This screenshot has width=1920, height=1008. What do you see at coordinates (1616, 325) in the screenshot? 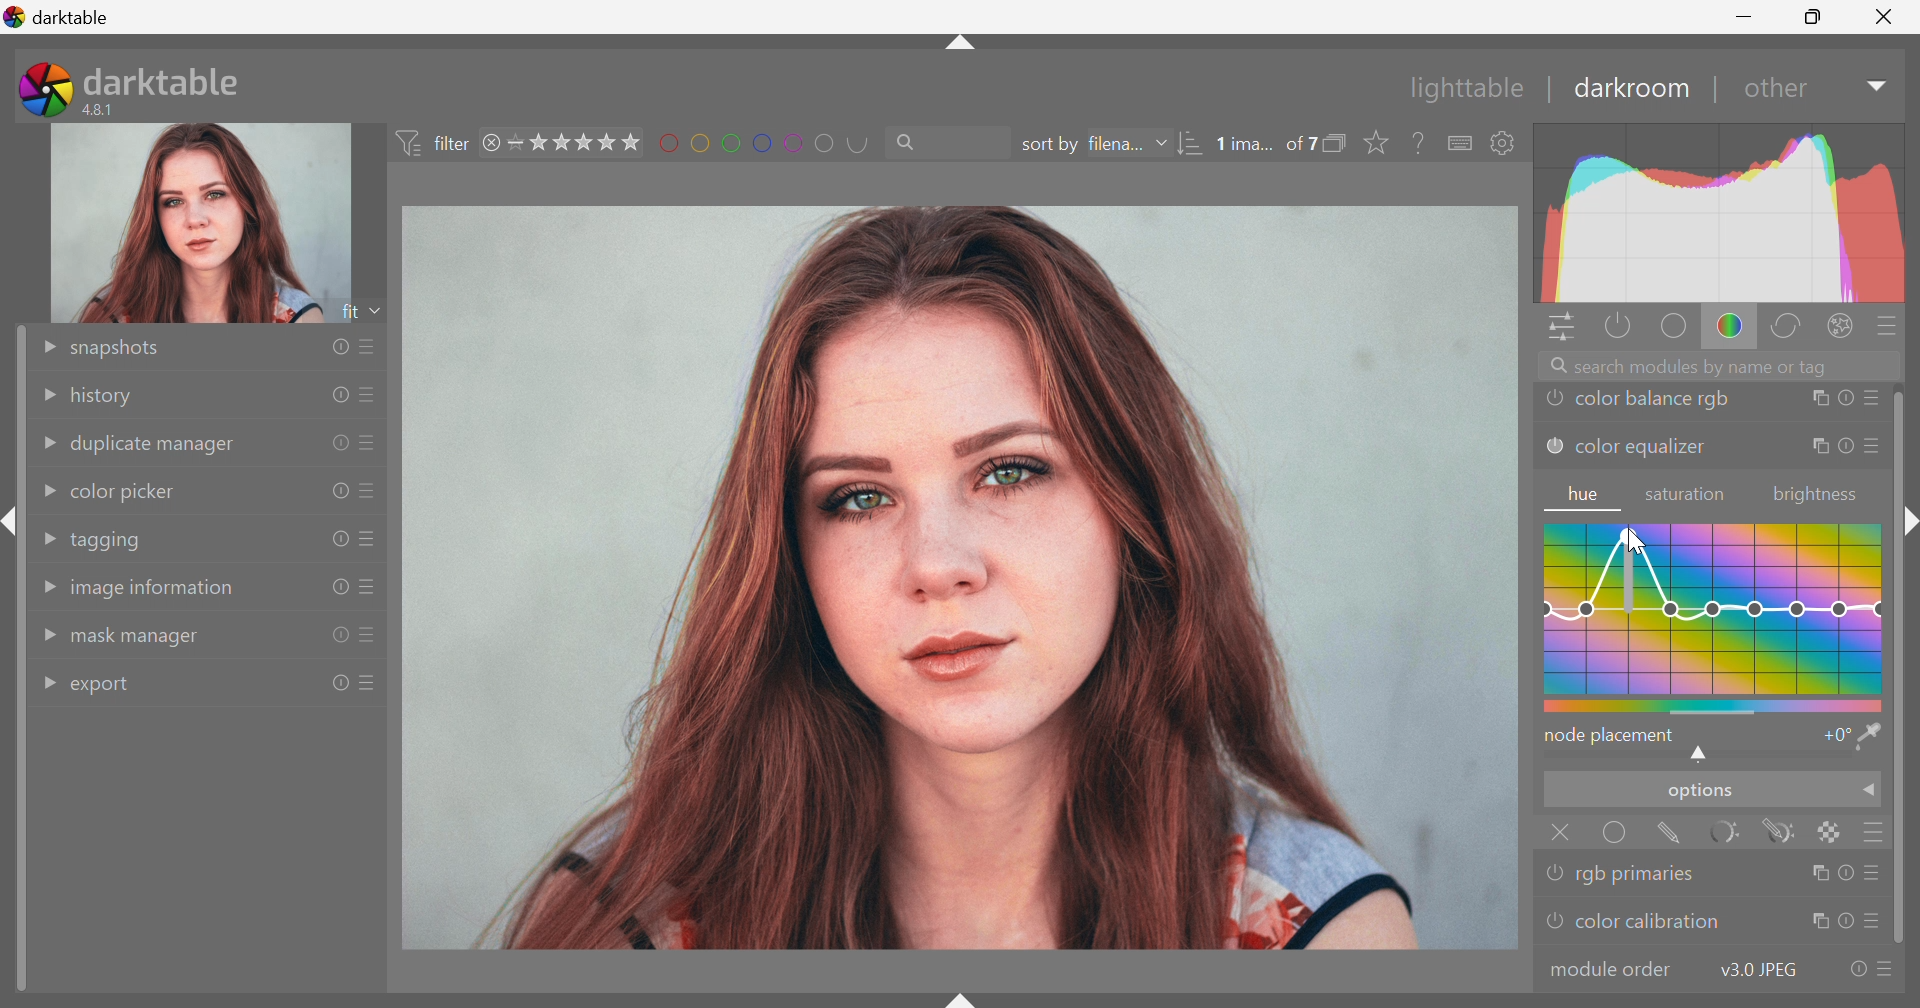
I see `show only active modules` at bounding box center [1616, 325].